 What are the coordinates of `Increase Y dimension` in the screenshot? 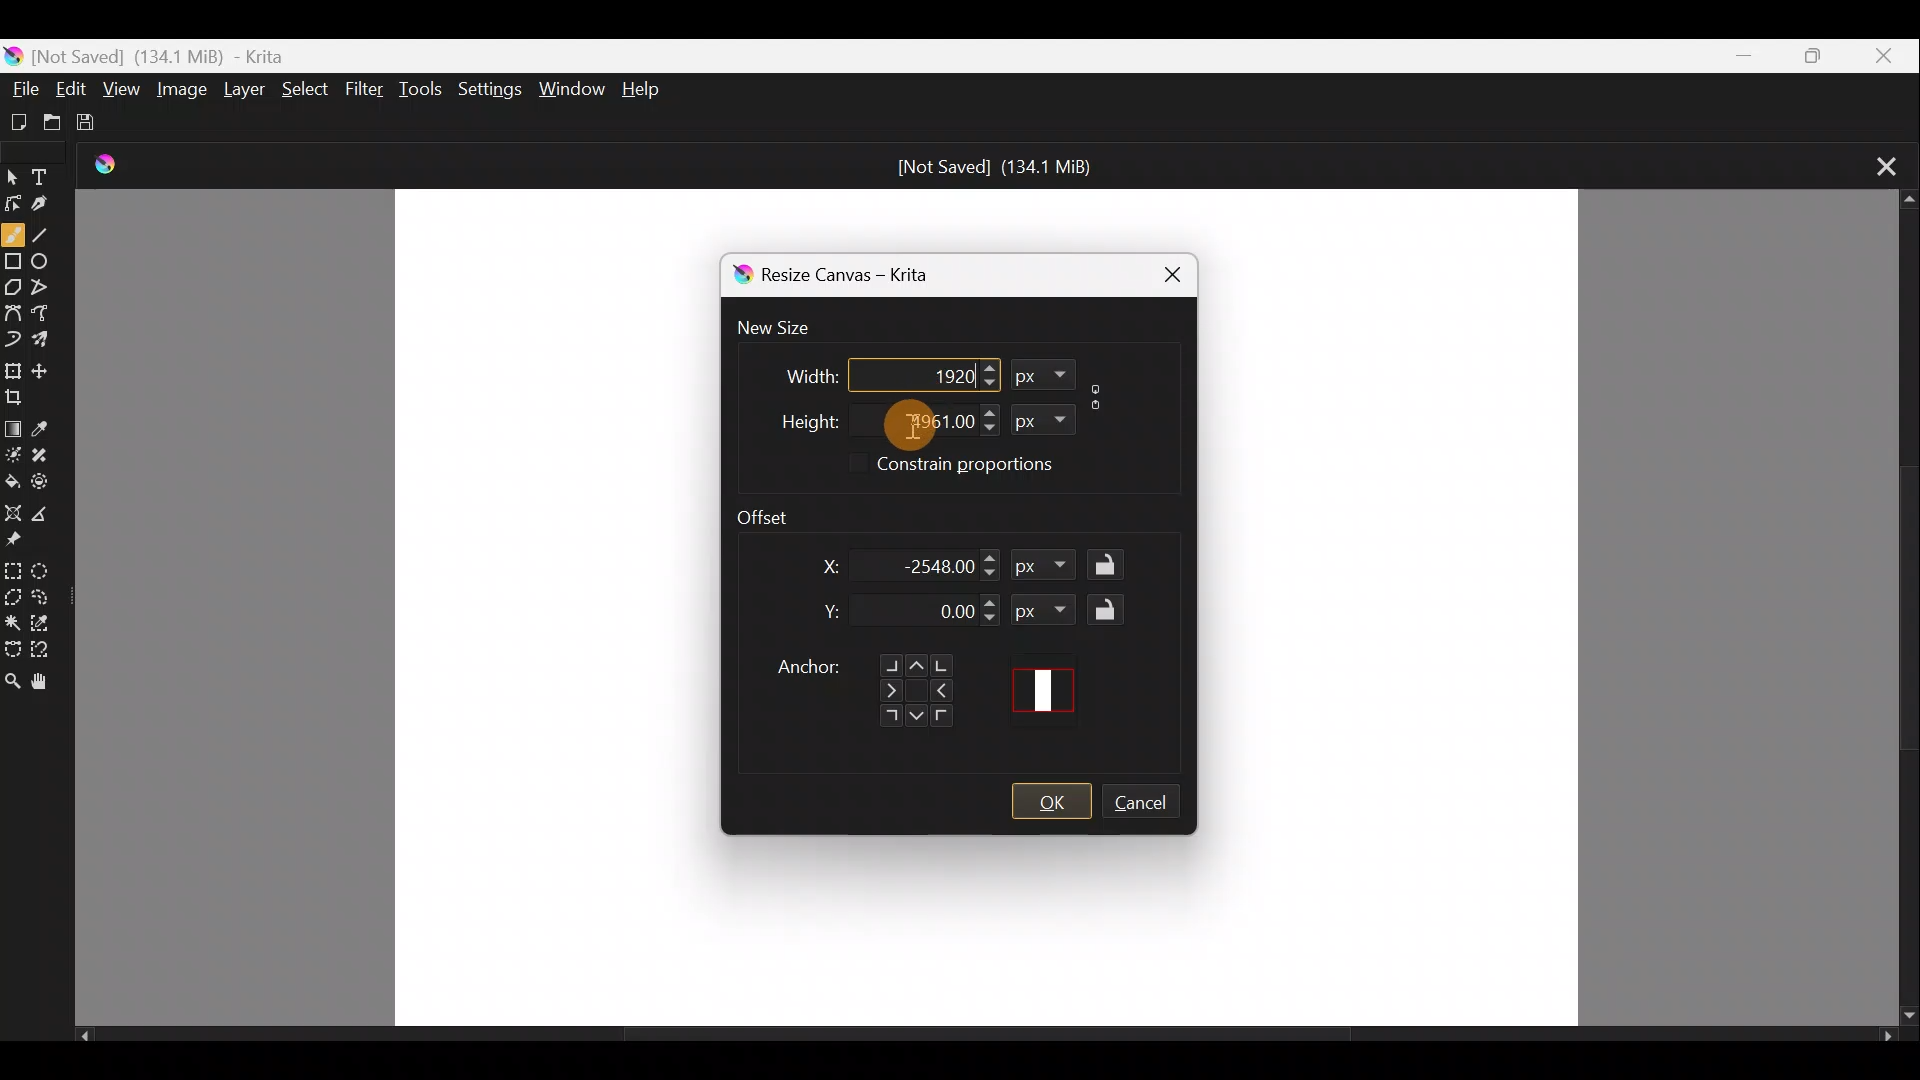 It's located at (991, 602).